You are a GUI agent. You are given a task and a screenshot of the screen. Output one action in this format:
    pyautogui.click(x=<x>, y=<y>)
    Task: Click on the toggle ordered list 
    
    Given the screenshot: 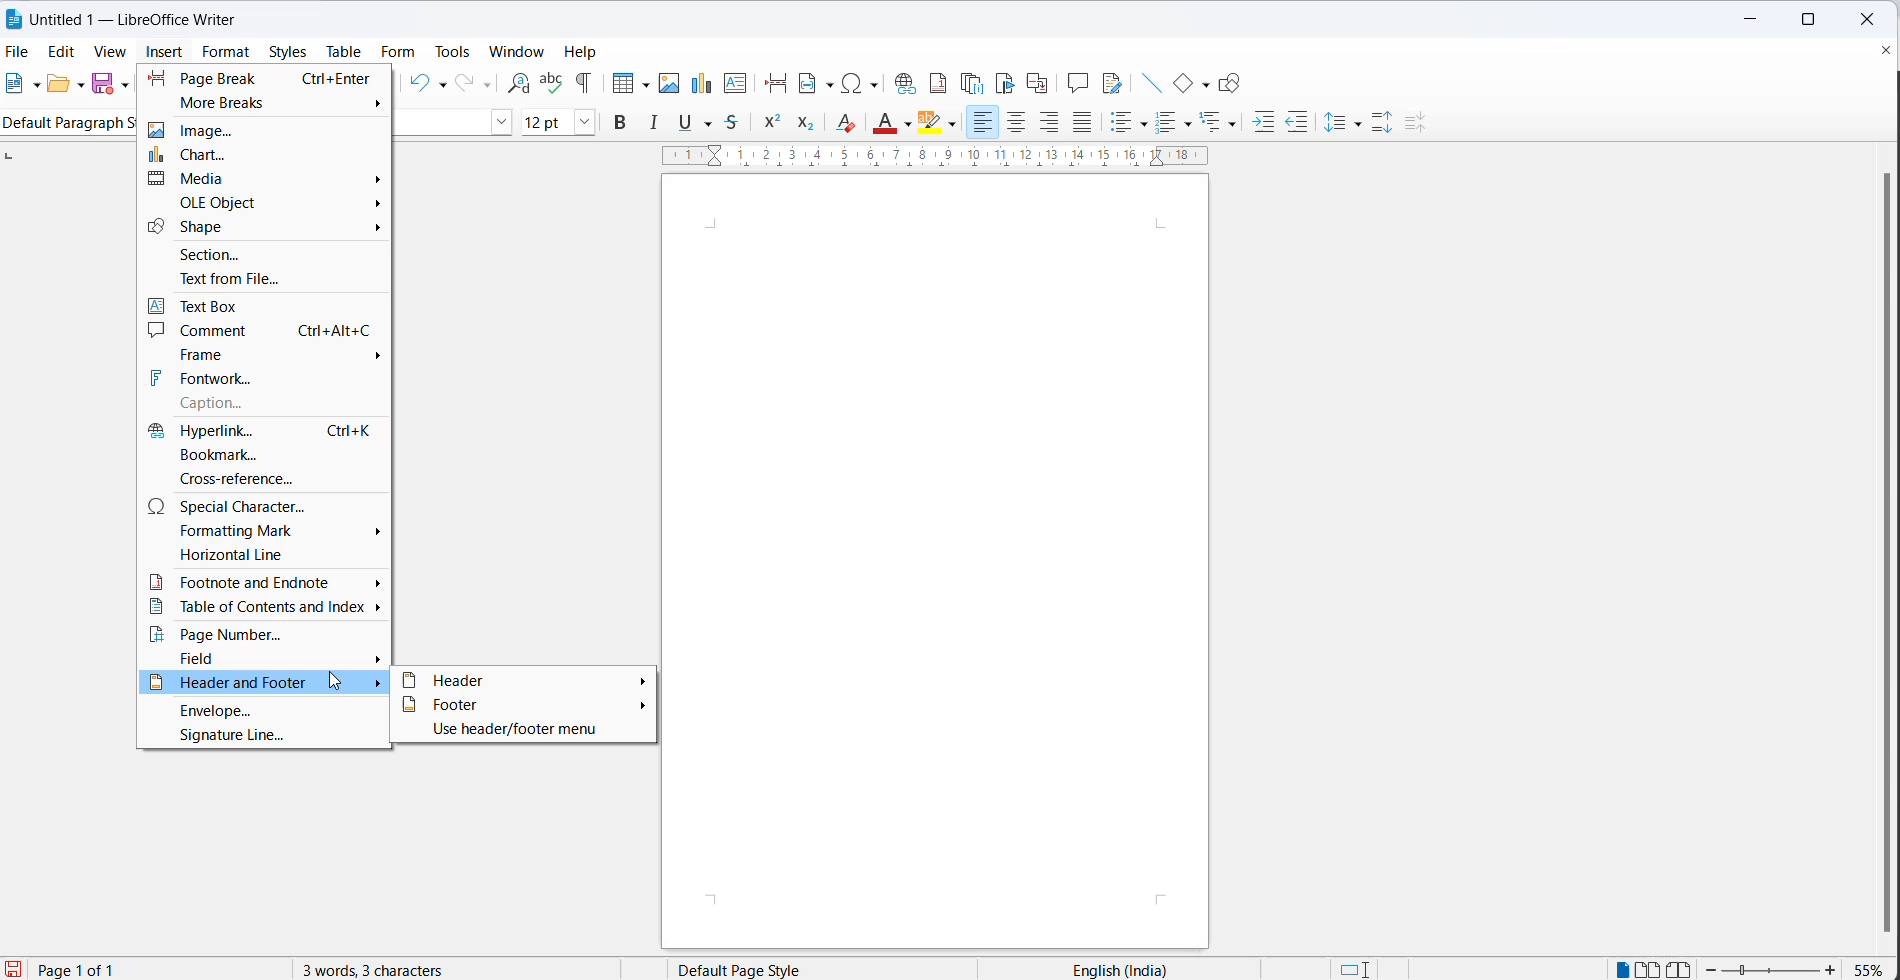 What is the action you would take?
    pyautogui.click(x=1189, y=124)
    